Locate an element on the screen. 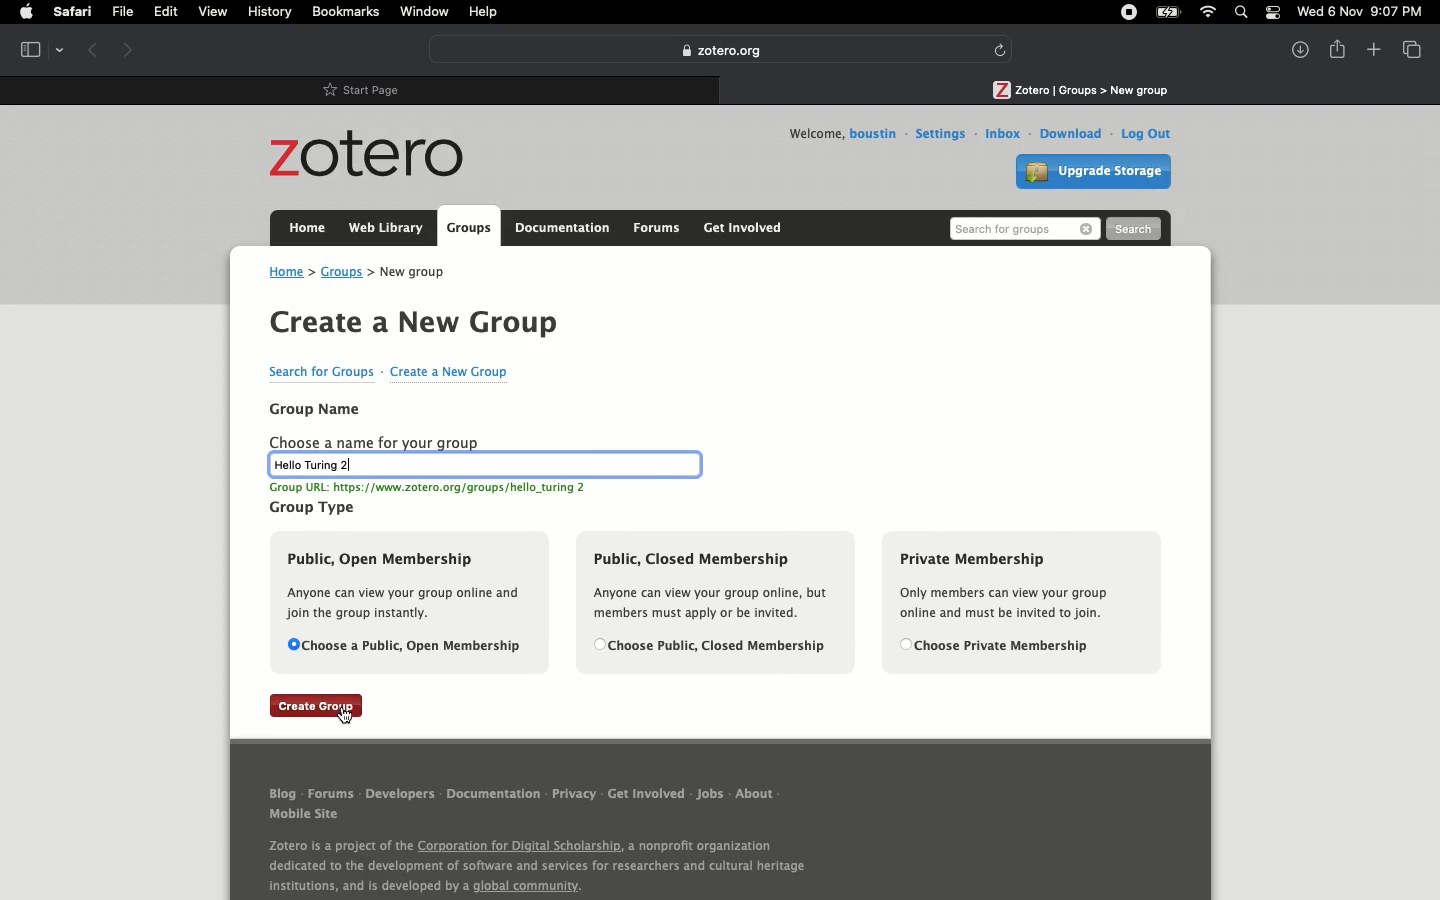 The height and width of the screenshot is (900, 1440). Help is located at coordinates (484, 12).